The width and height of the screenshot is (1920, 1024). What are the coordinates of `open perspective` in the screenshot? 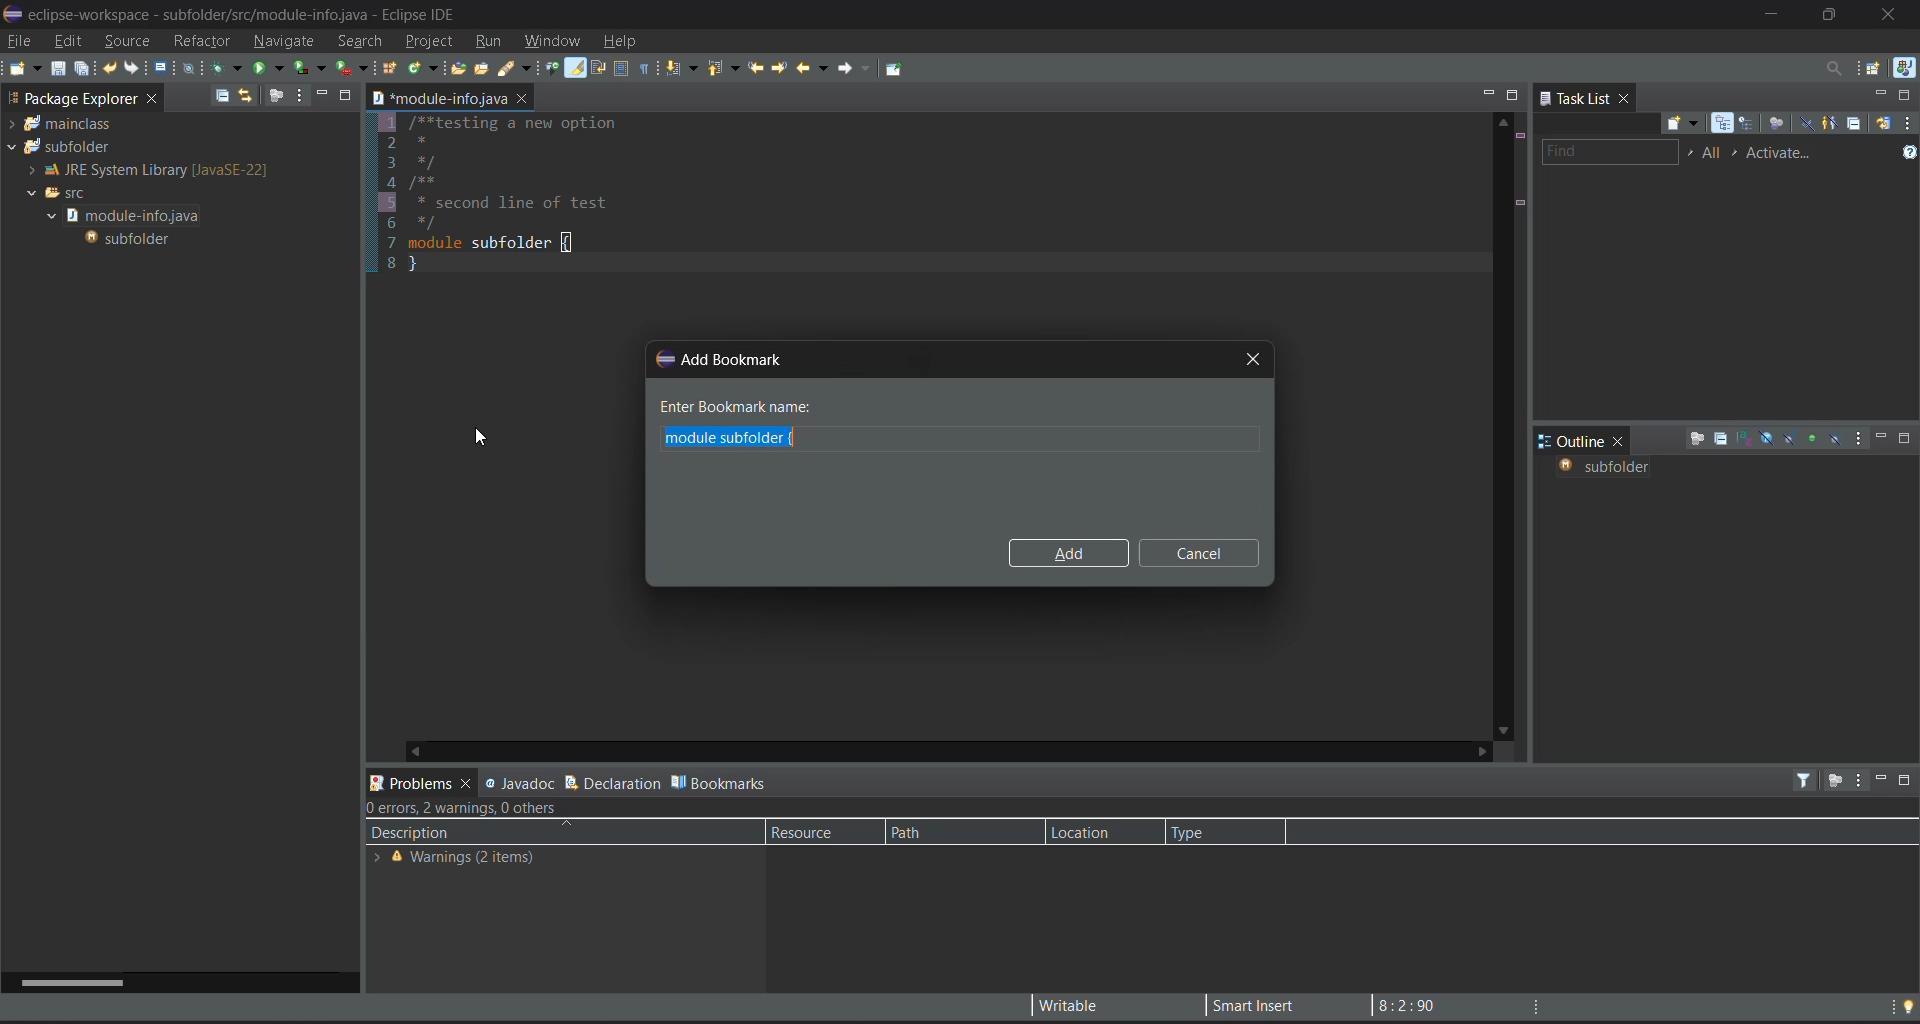 It's located at (1876, 68).